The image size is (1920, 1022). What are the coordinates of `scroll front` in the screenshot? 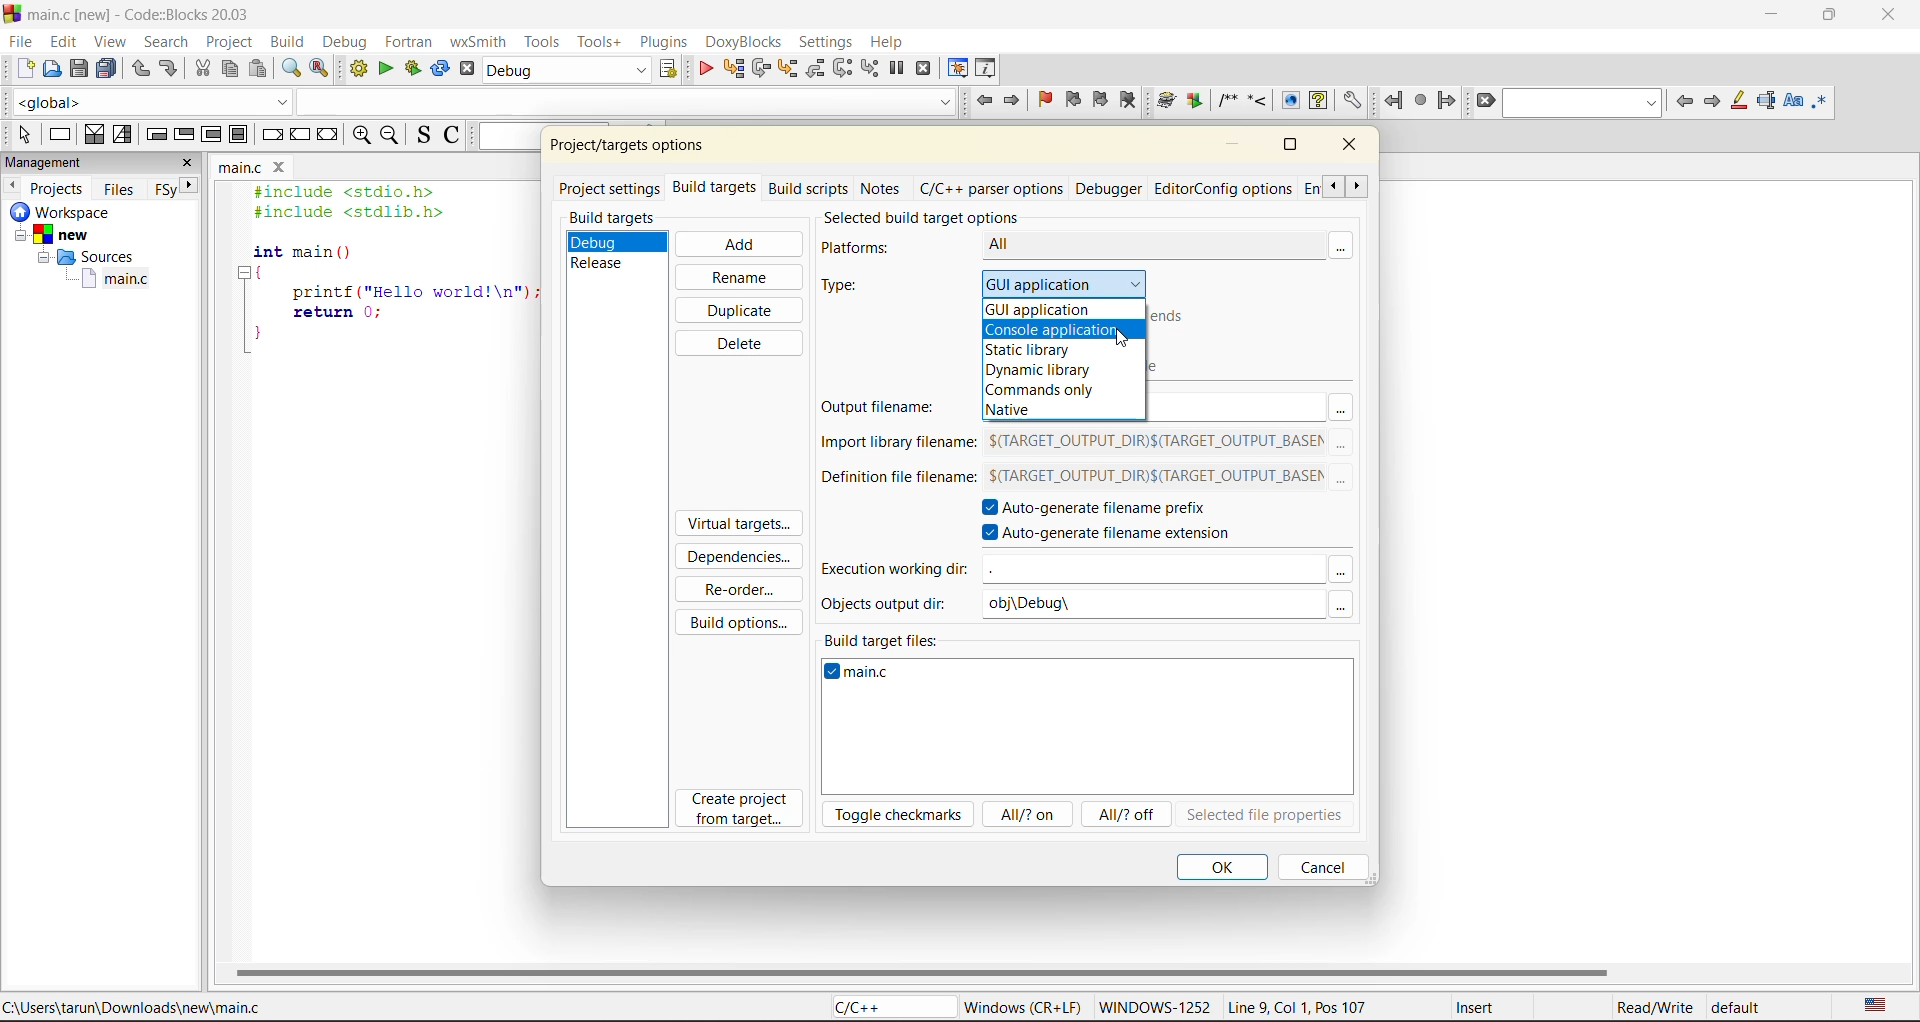 It's located at (1357, 189).